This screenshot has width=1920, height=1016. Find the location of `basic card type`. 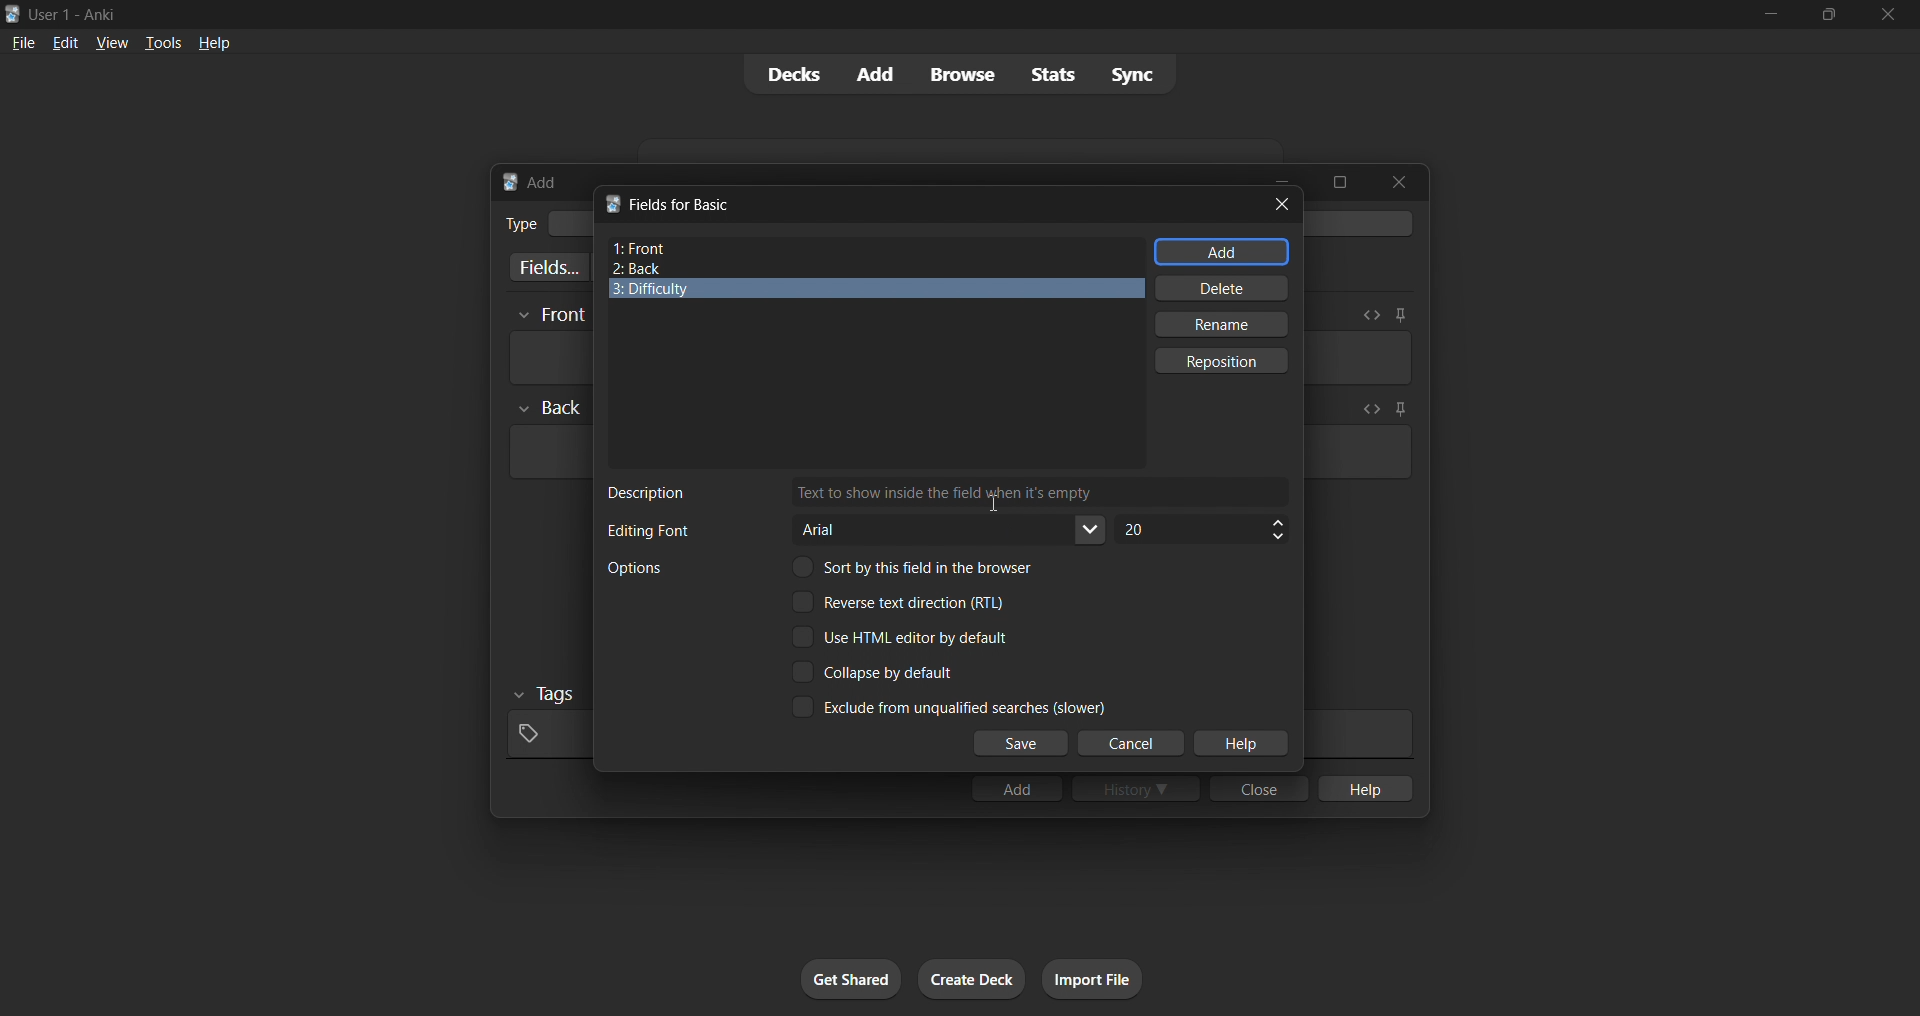

basic card type is located at coordinates (569, 224).